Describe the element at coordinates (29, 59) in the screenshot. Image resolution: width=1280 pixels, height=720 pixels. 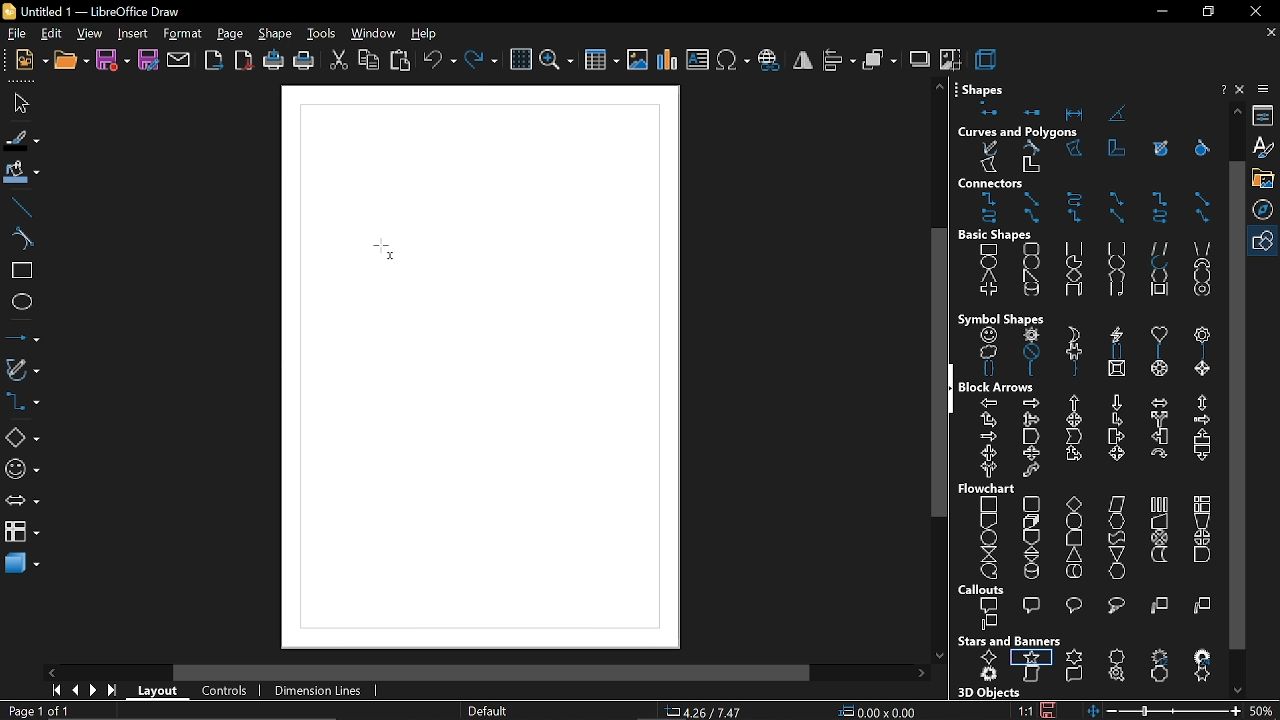
I see `new` at that location.